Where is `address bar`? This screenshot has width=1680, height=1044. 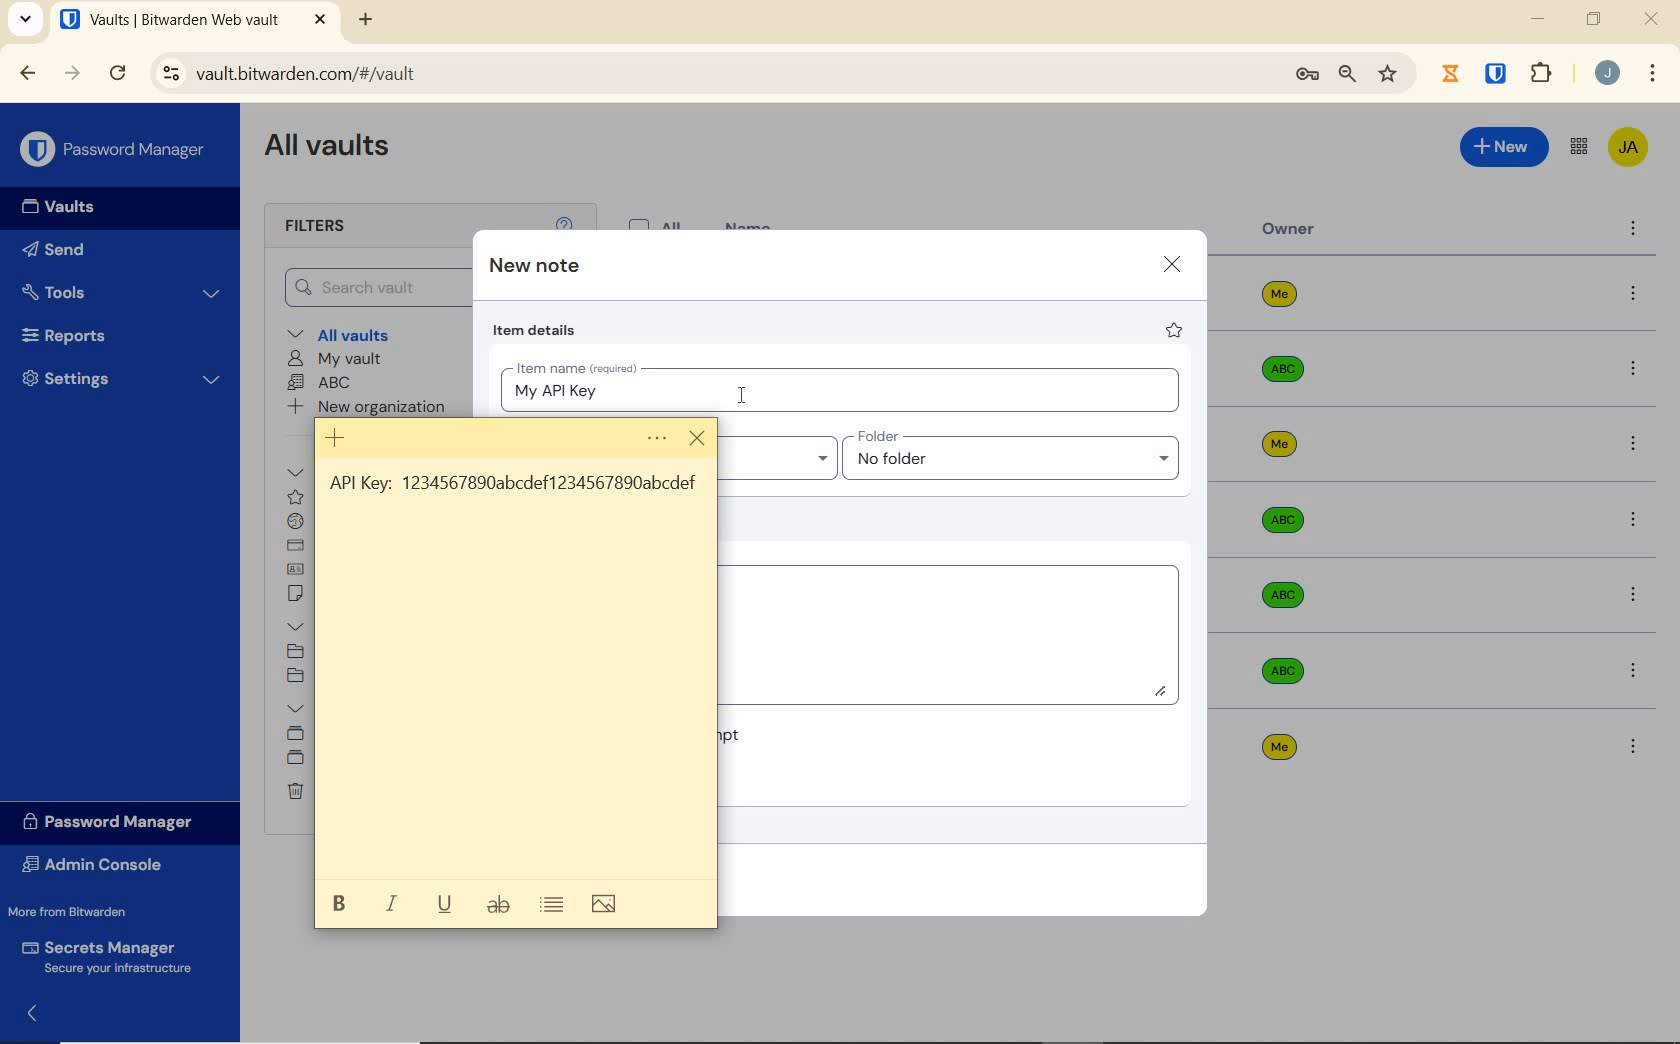
address bar is located at coordinates (708, 73).